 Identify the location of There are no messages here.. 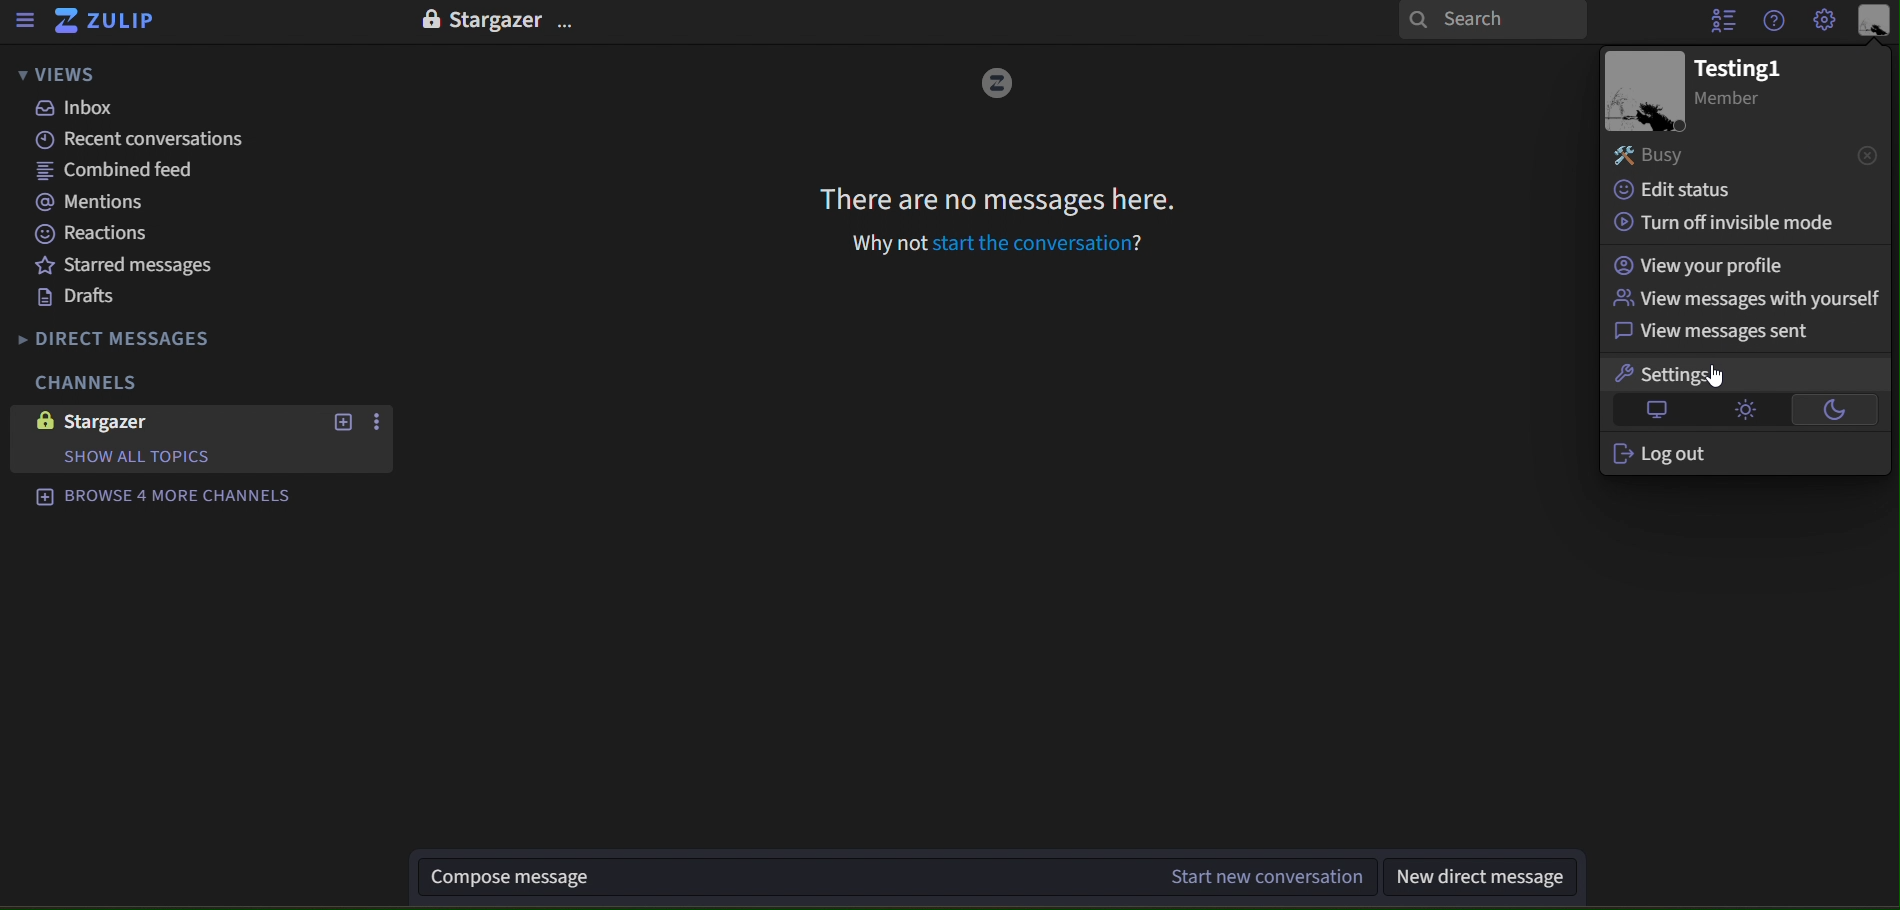
(994, 201).